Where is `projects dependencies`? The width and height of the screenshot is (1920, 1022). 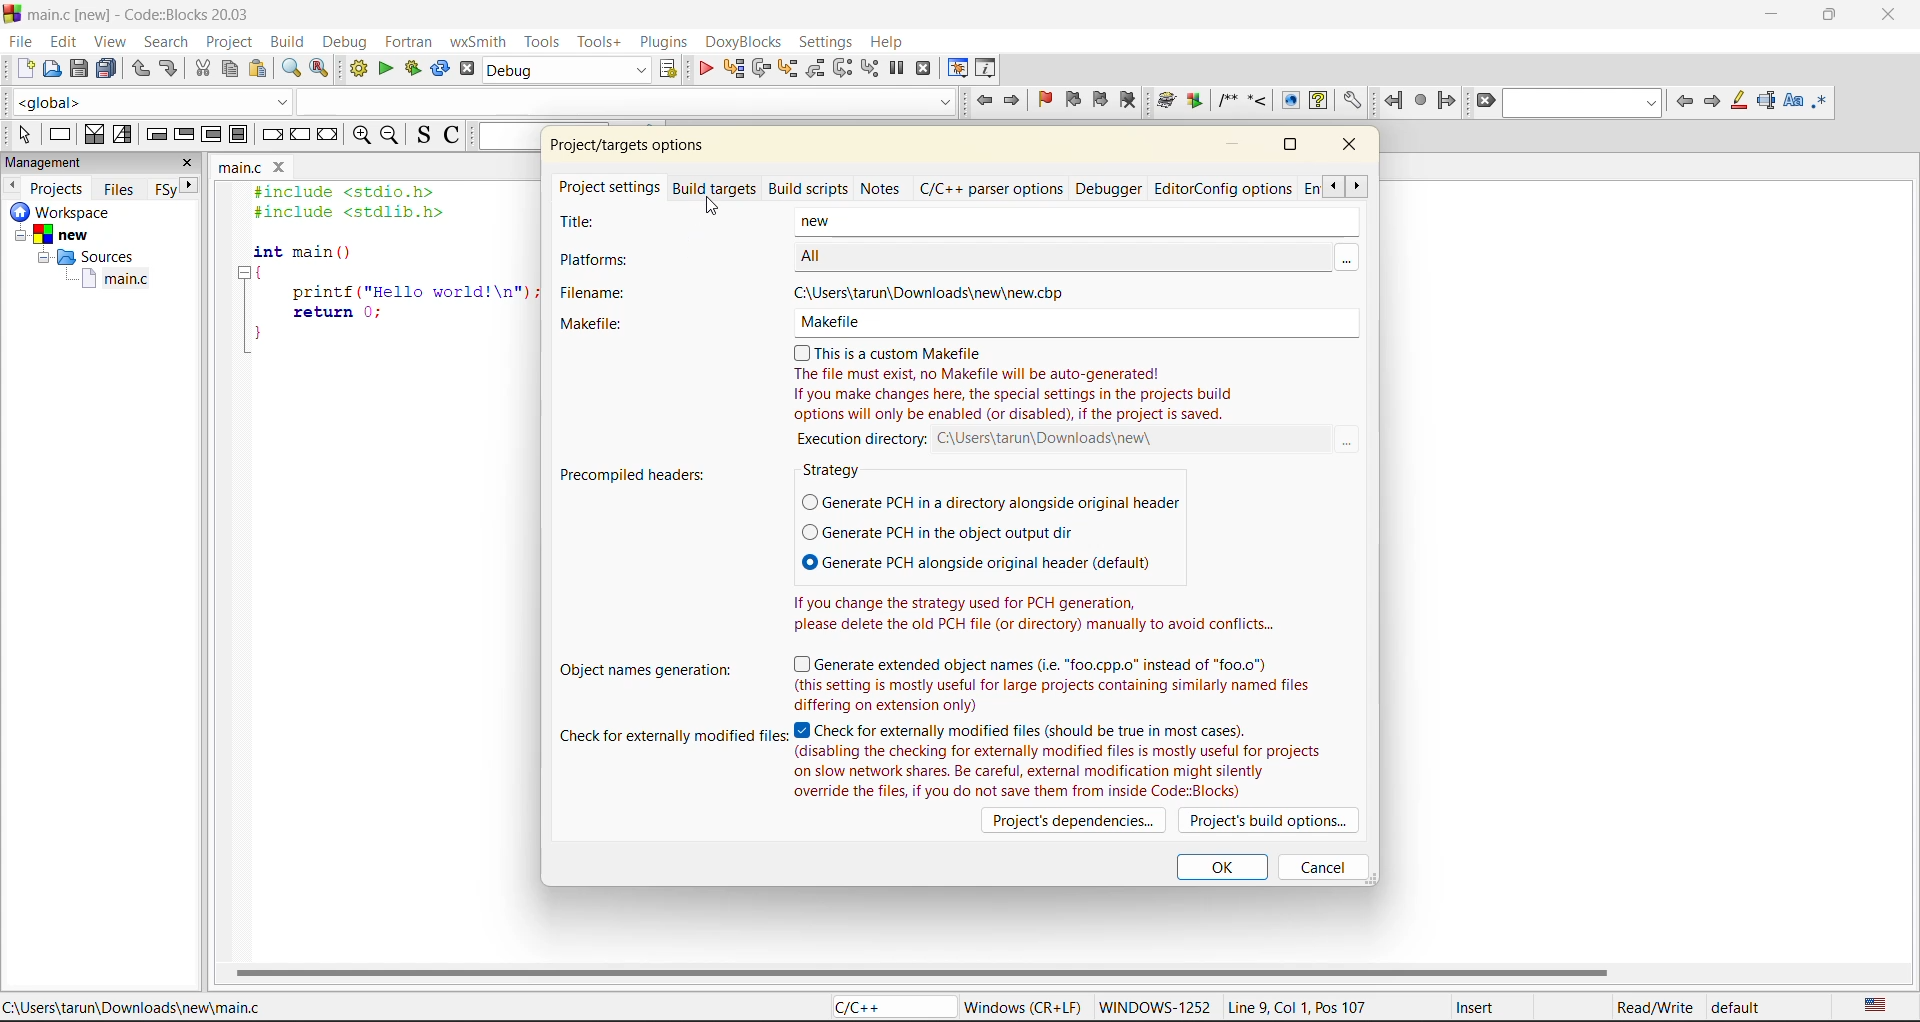
projects dependencies is located at coordinates (1071, 821).